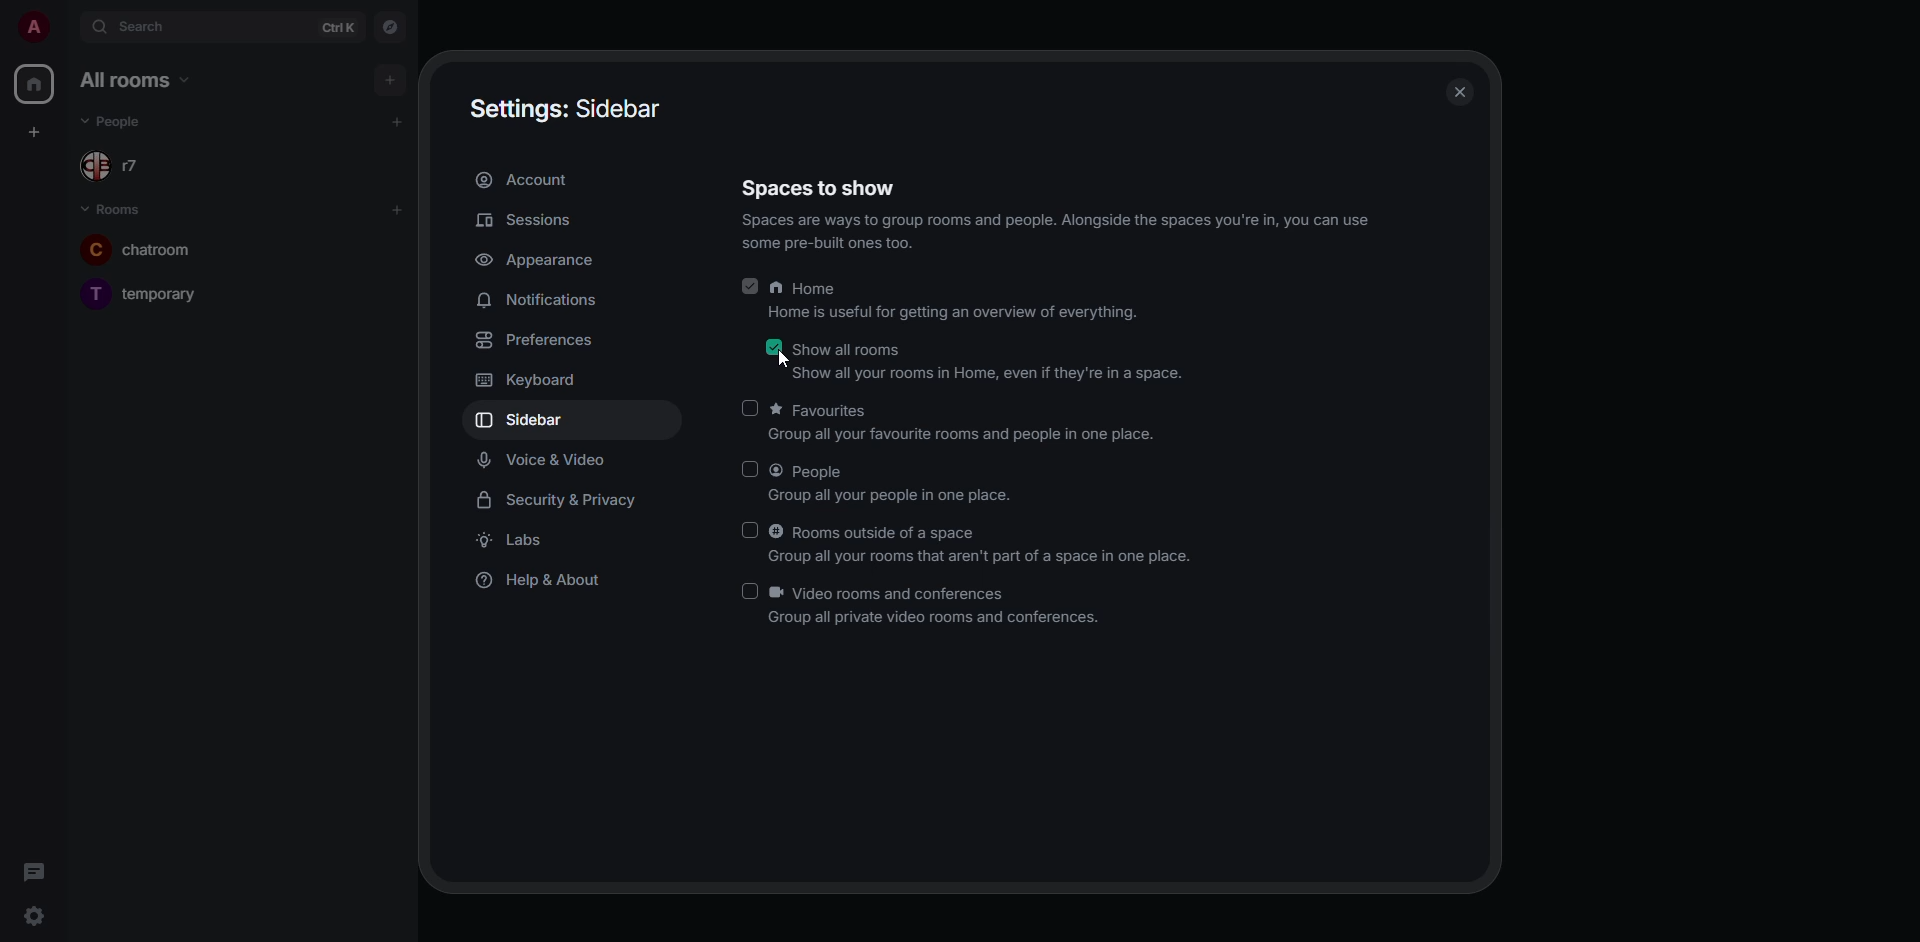 The height and width of the screenshot is (942, 1920). What do you see at coordinates (987, 542) in the screenshot?
I see `© Rooms outside of a space
Group all your rooms that aren't part of a space in one place.` at bounding box center [987, 542].